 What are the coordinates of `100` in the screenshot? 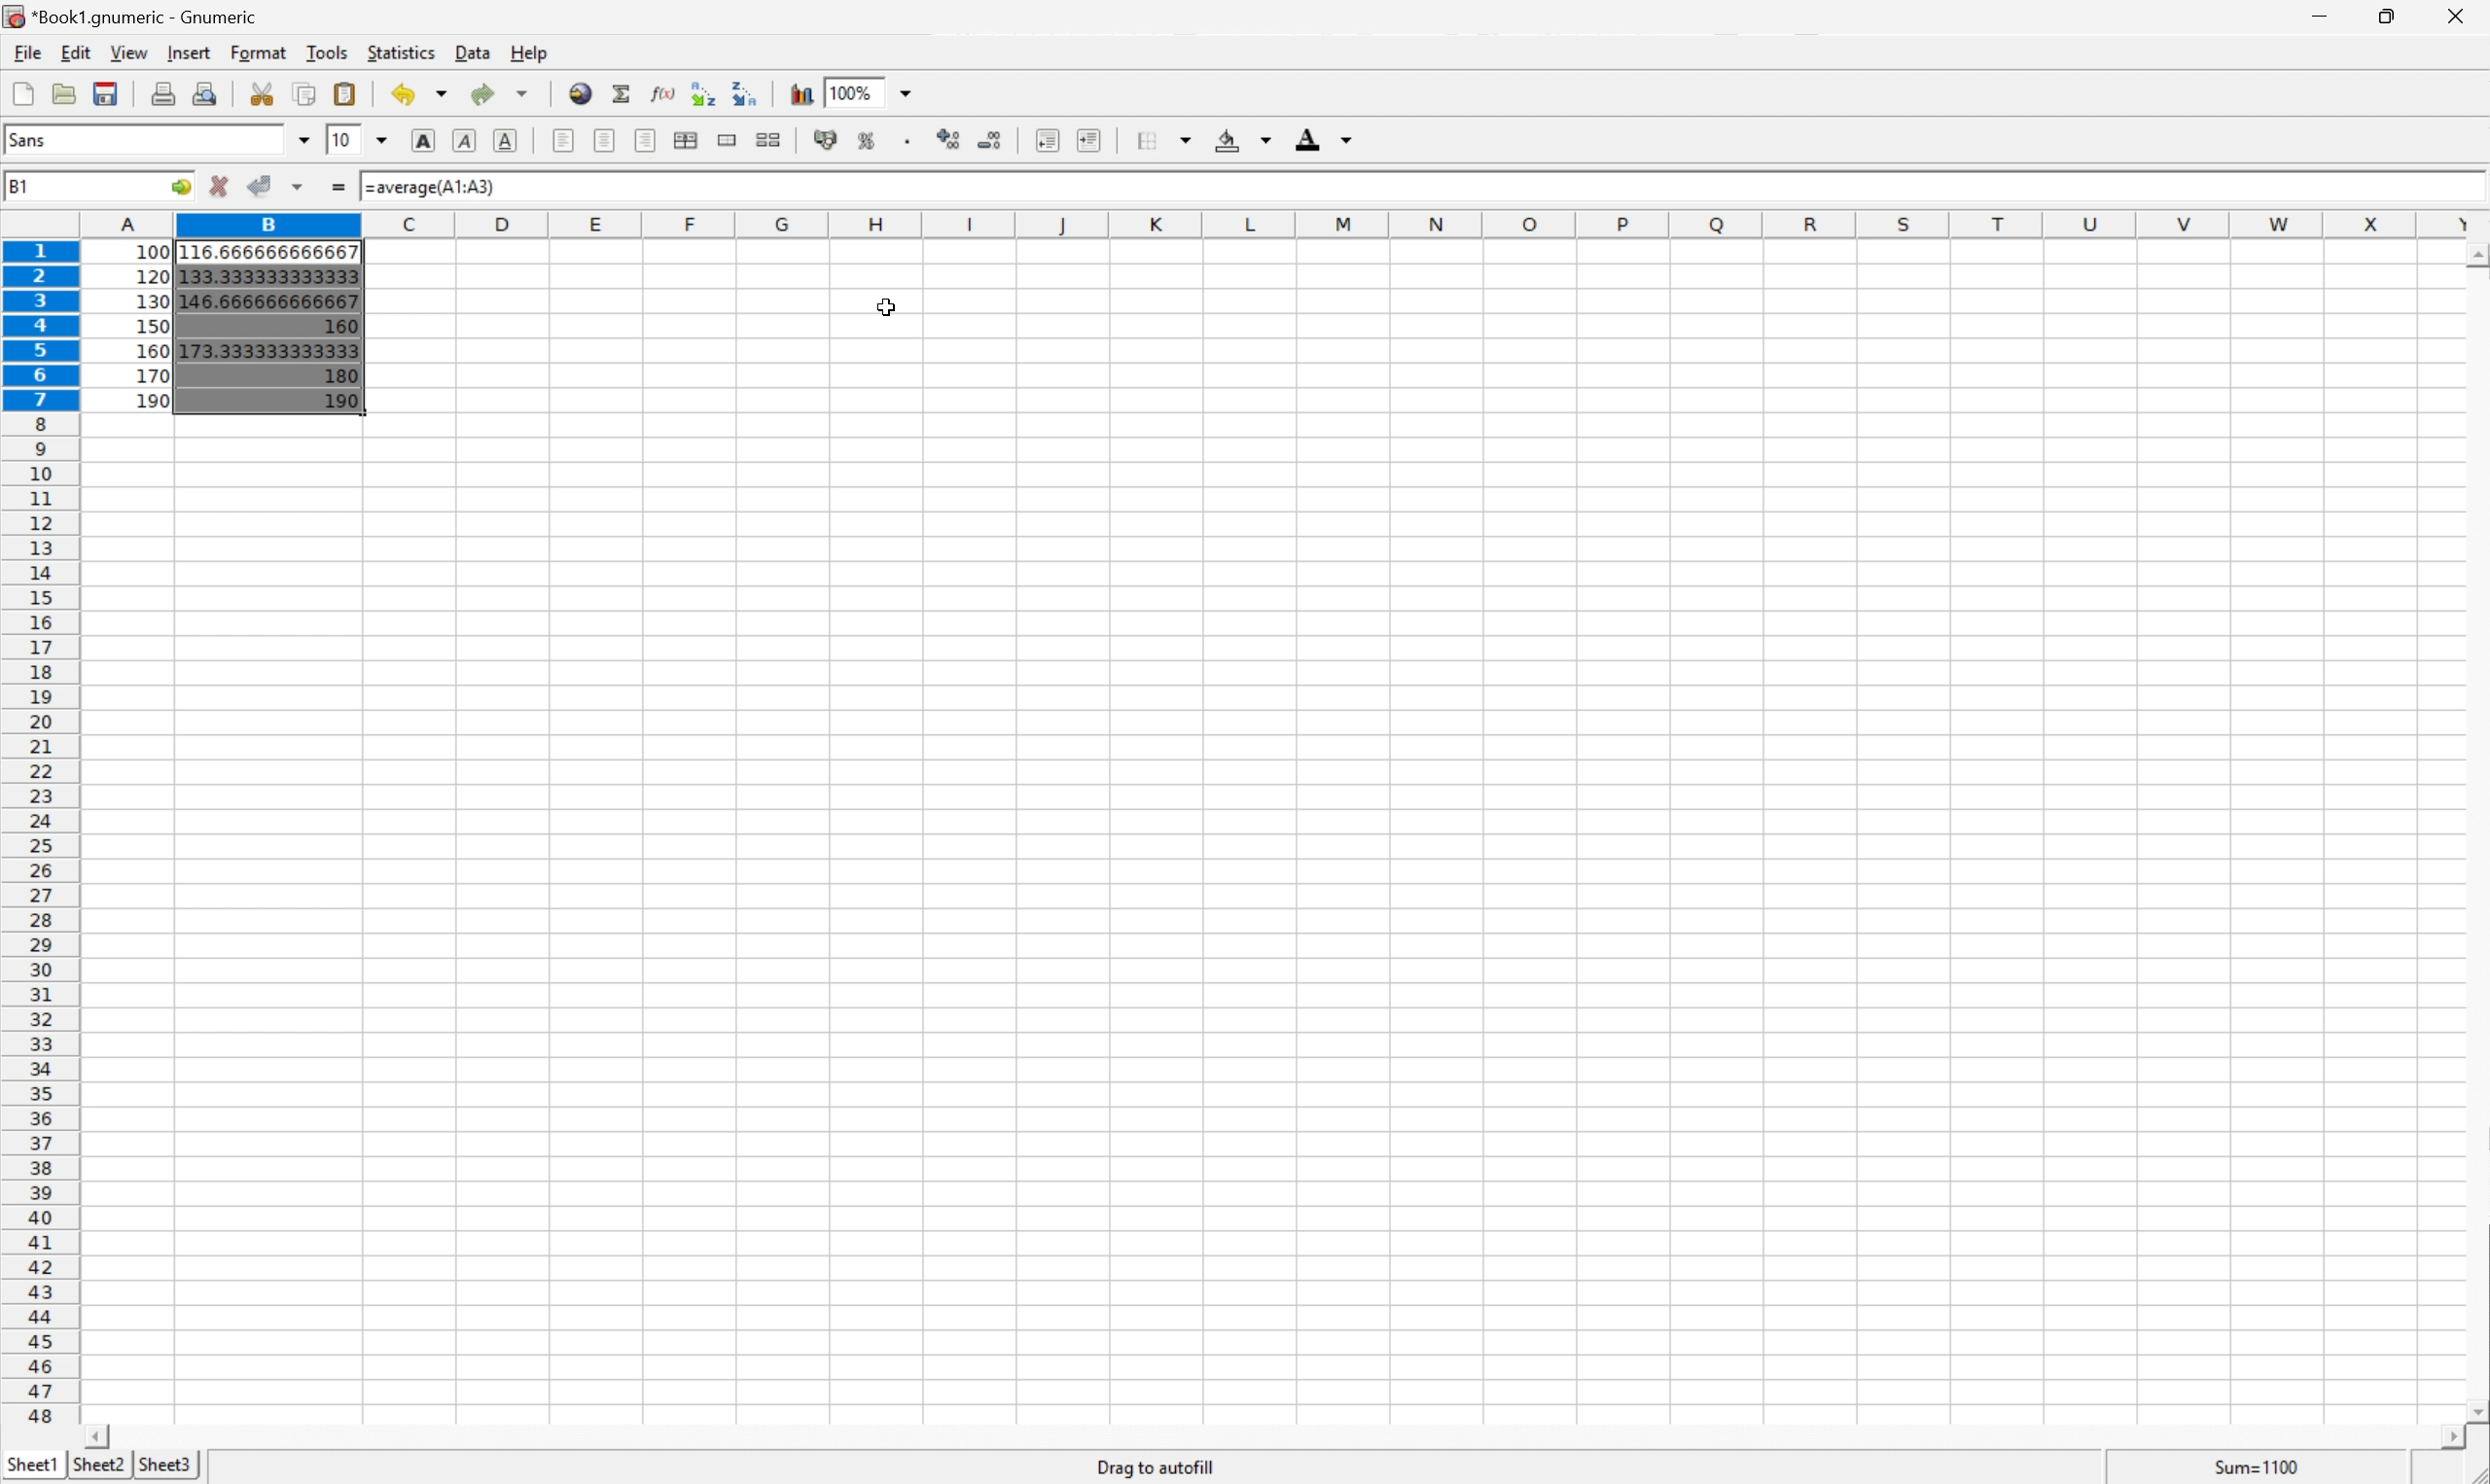 It's located at (153, 250).